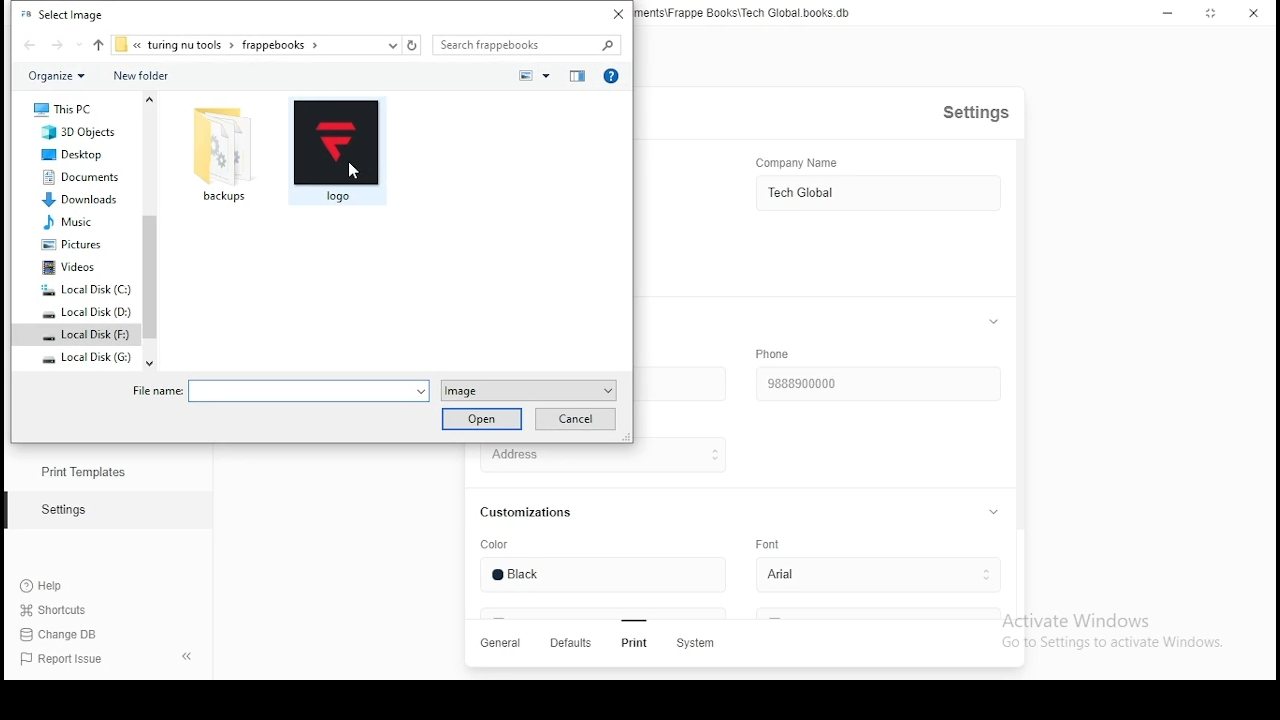 The height and width of the screenshot is (720, 1280). I want to click on GENERAL , so click(503, 645).